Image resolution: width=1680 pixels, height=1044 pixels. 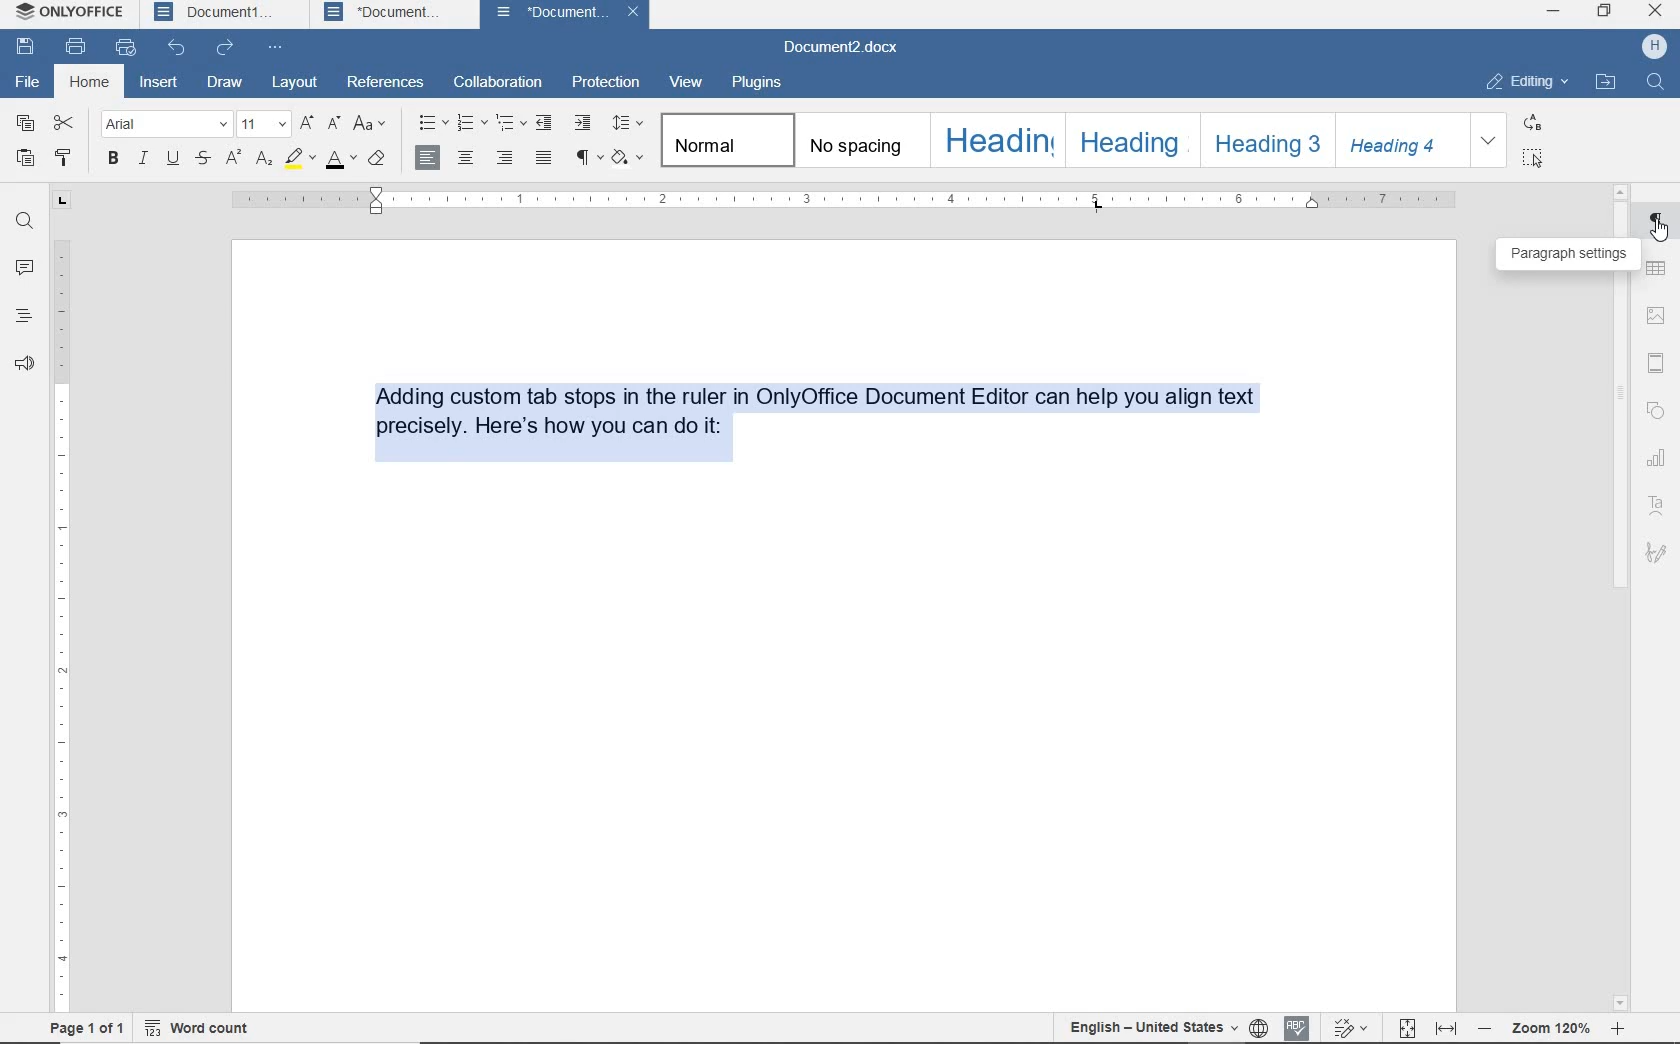 What do you see at coordinates (1404, 1028) in the screenshot?
I see `fit to page` at bounding box center [1404, 1028].